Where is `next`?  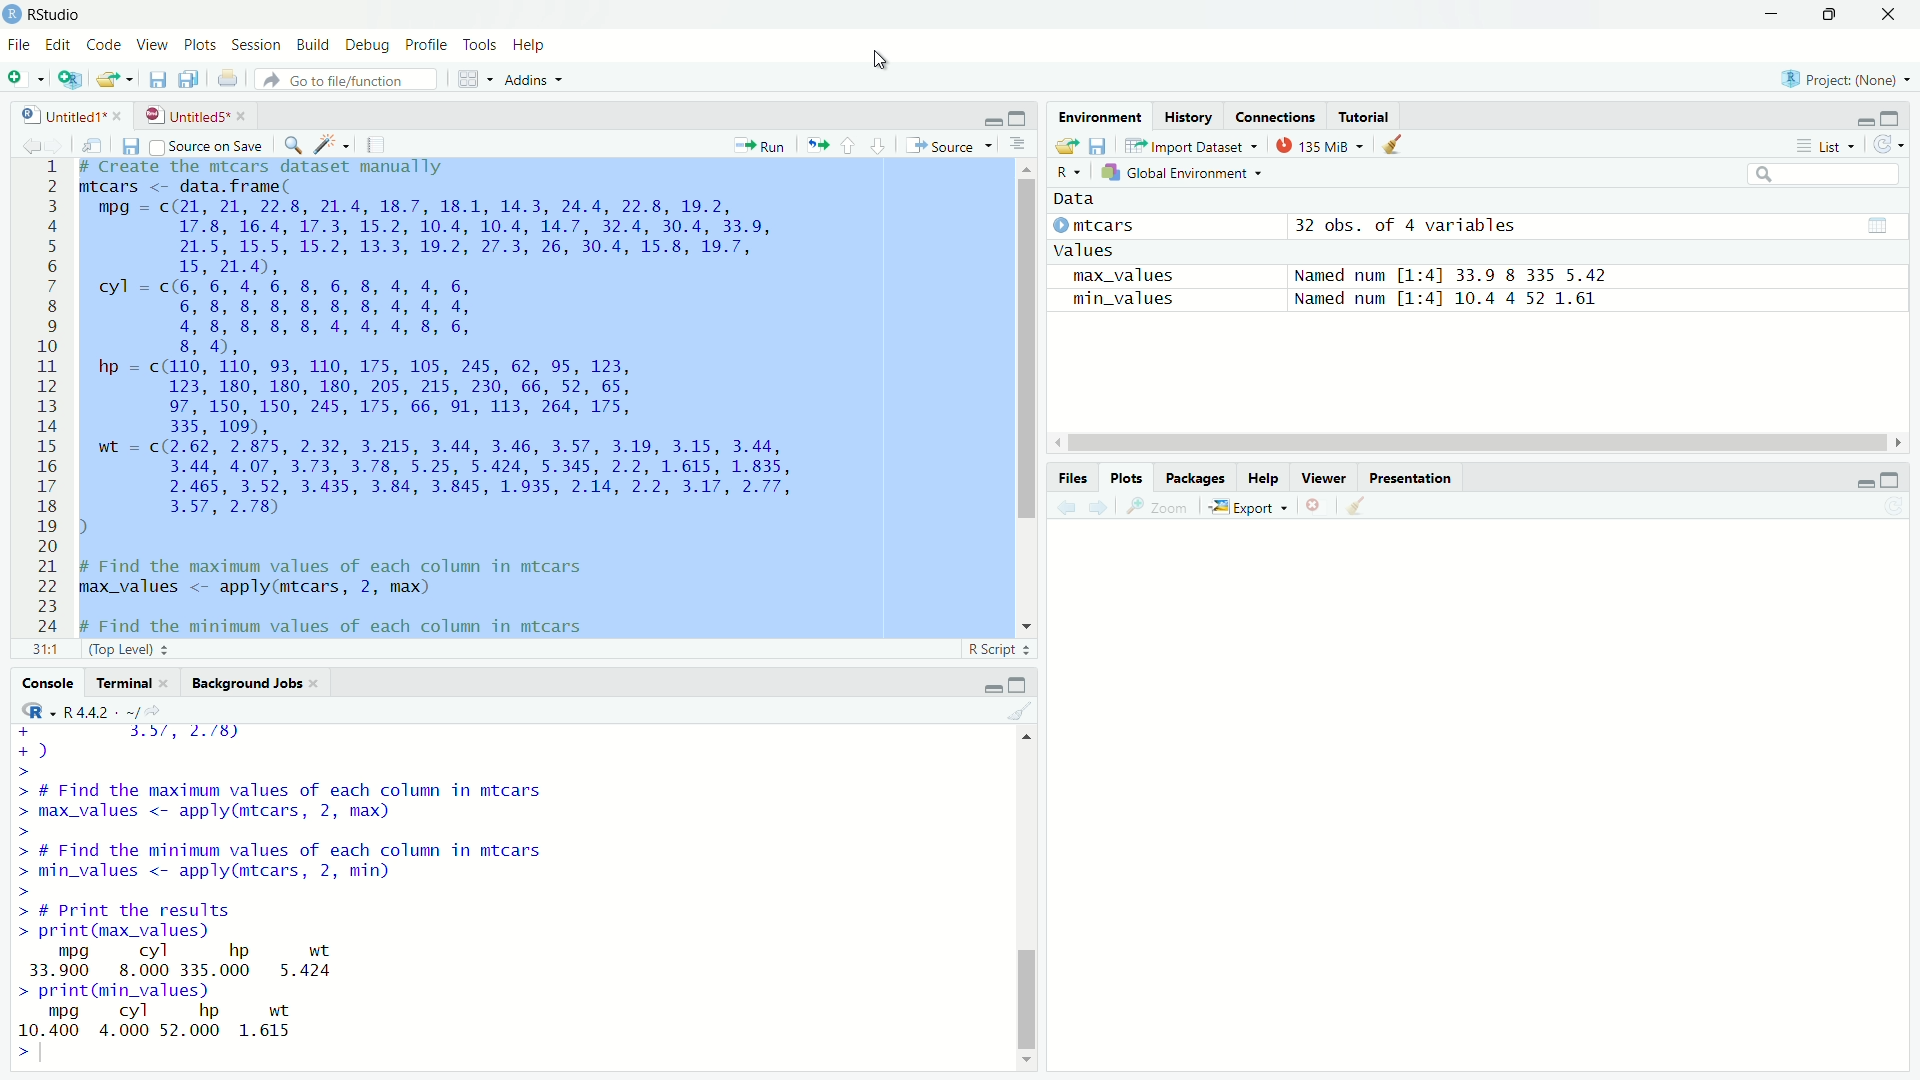
next is located at coordinates (1103, 506).